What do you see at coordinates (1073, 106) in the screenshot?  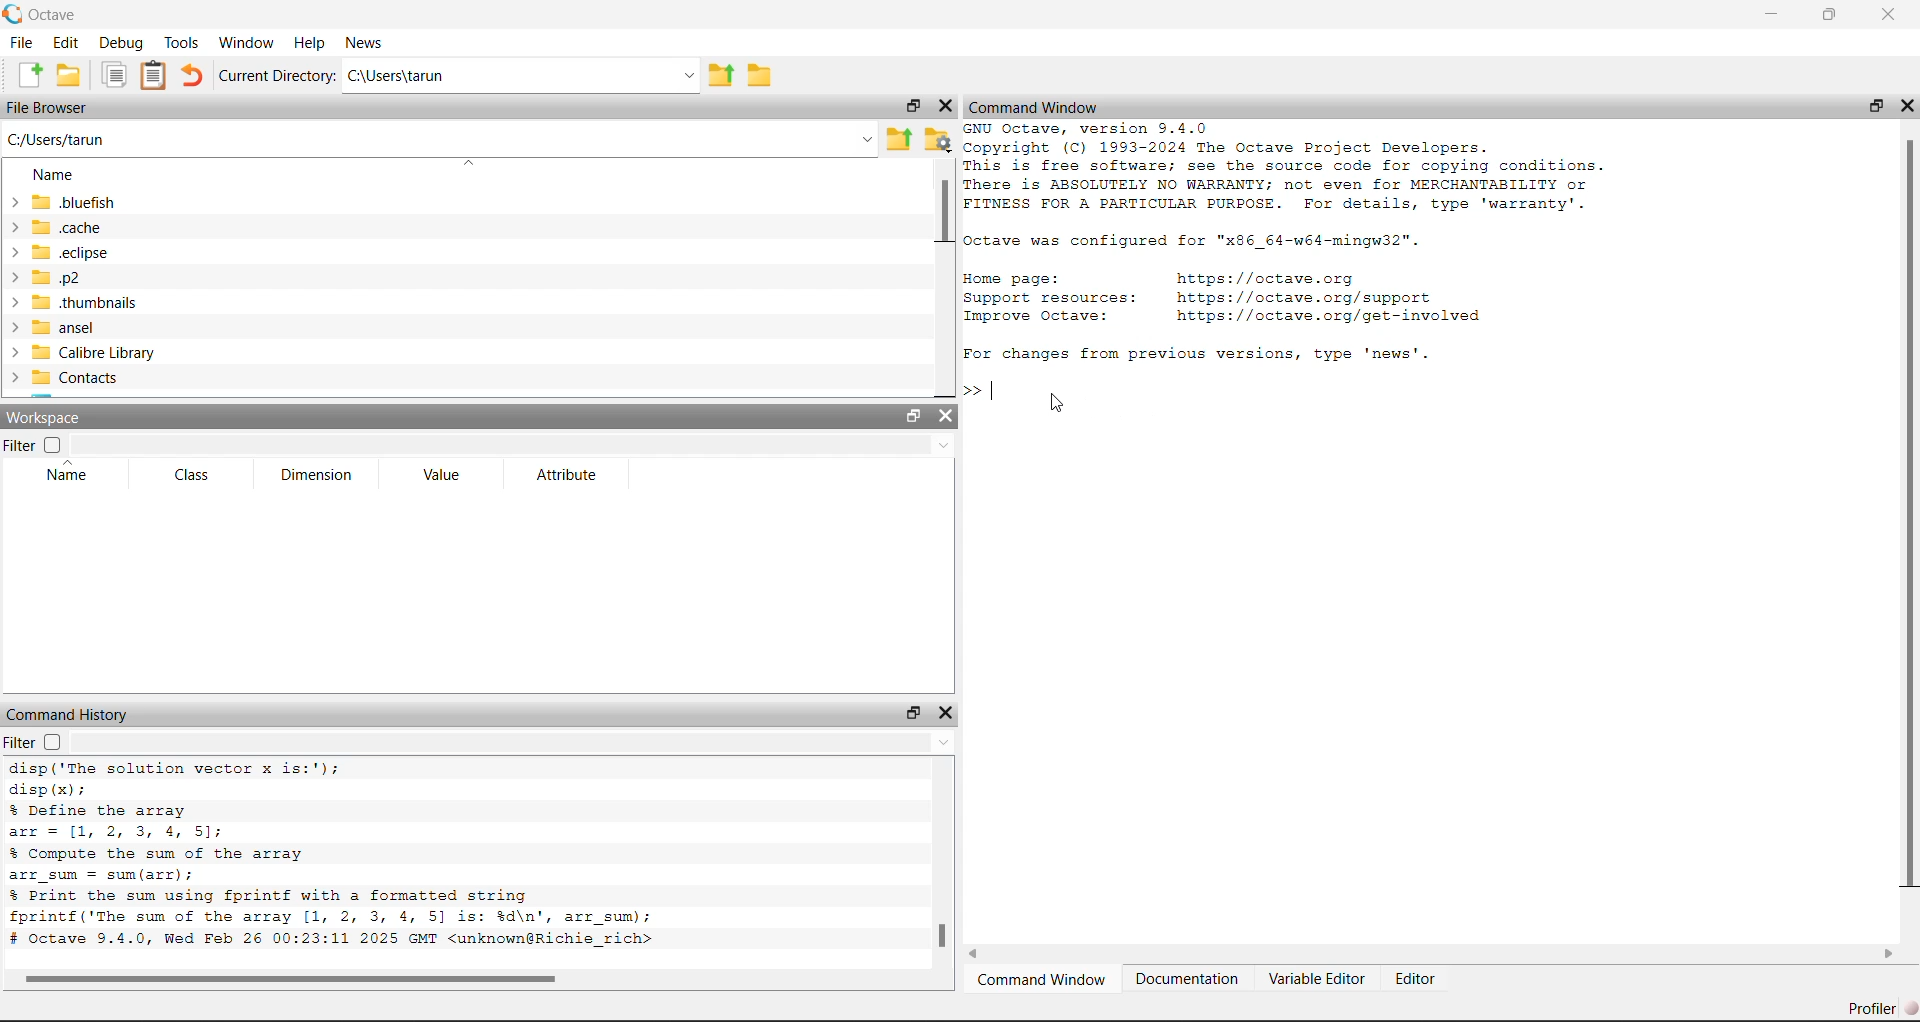 I see `Command Window` at bounding box center [1073, 106].